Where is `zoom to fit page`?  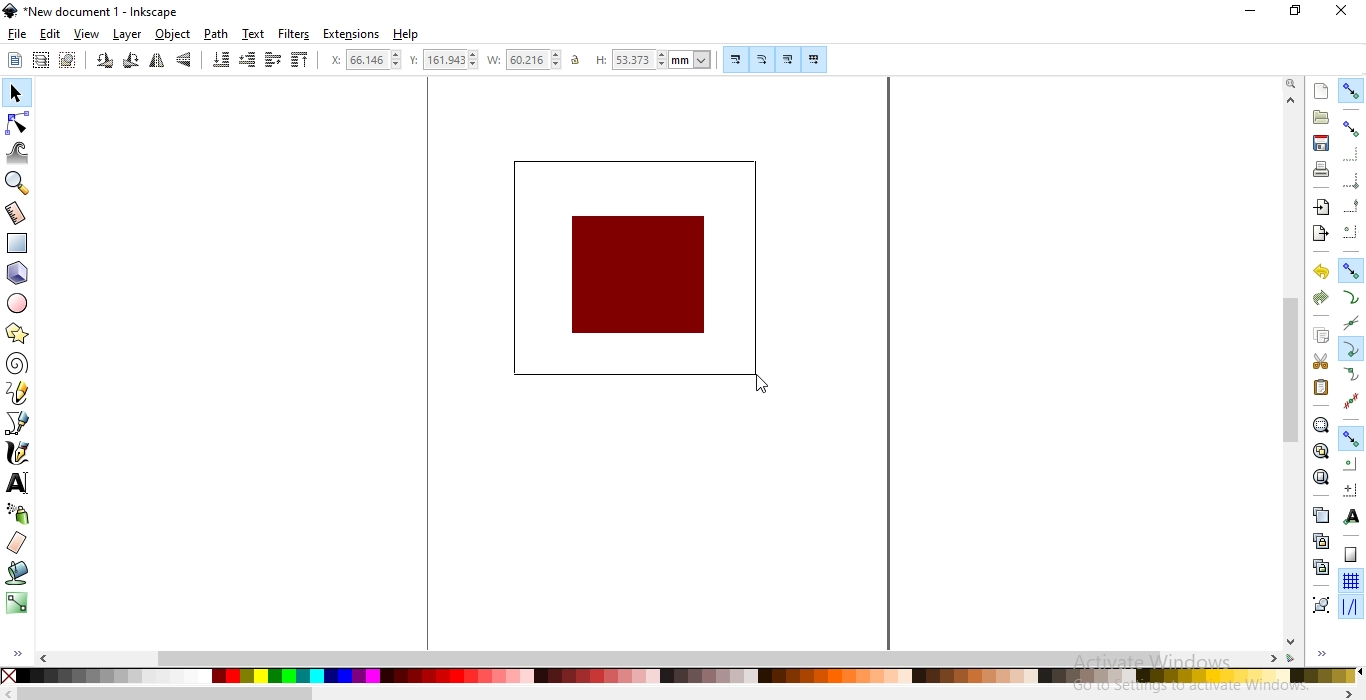
zoom to fit page is located at coordinates (1320, 477).